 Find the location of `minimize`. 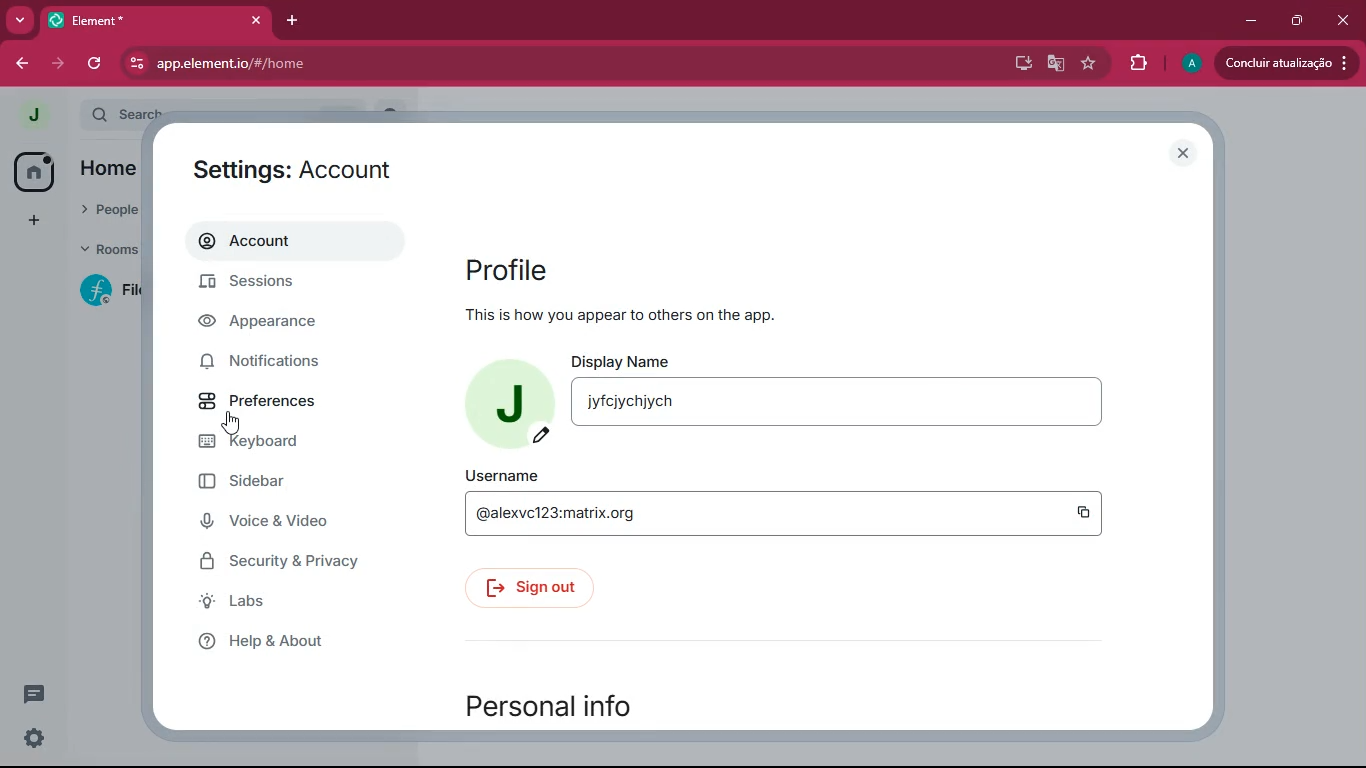

minimize is located at coordinates (1247, 21).